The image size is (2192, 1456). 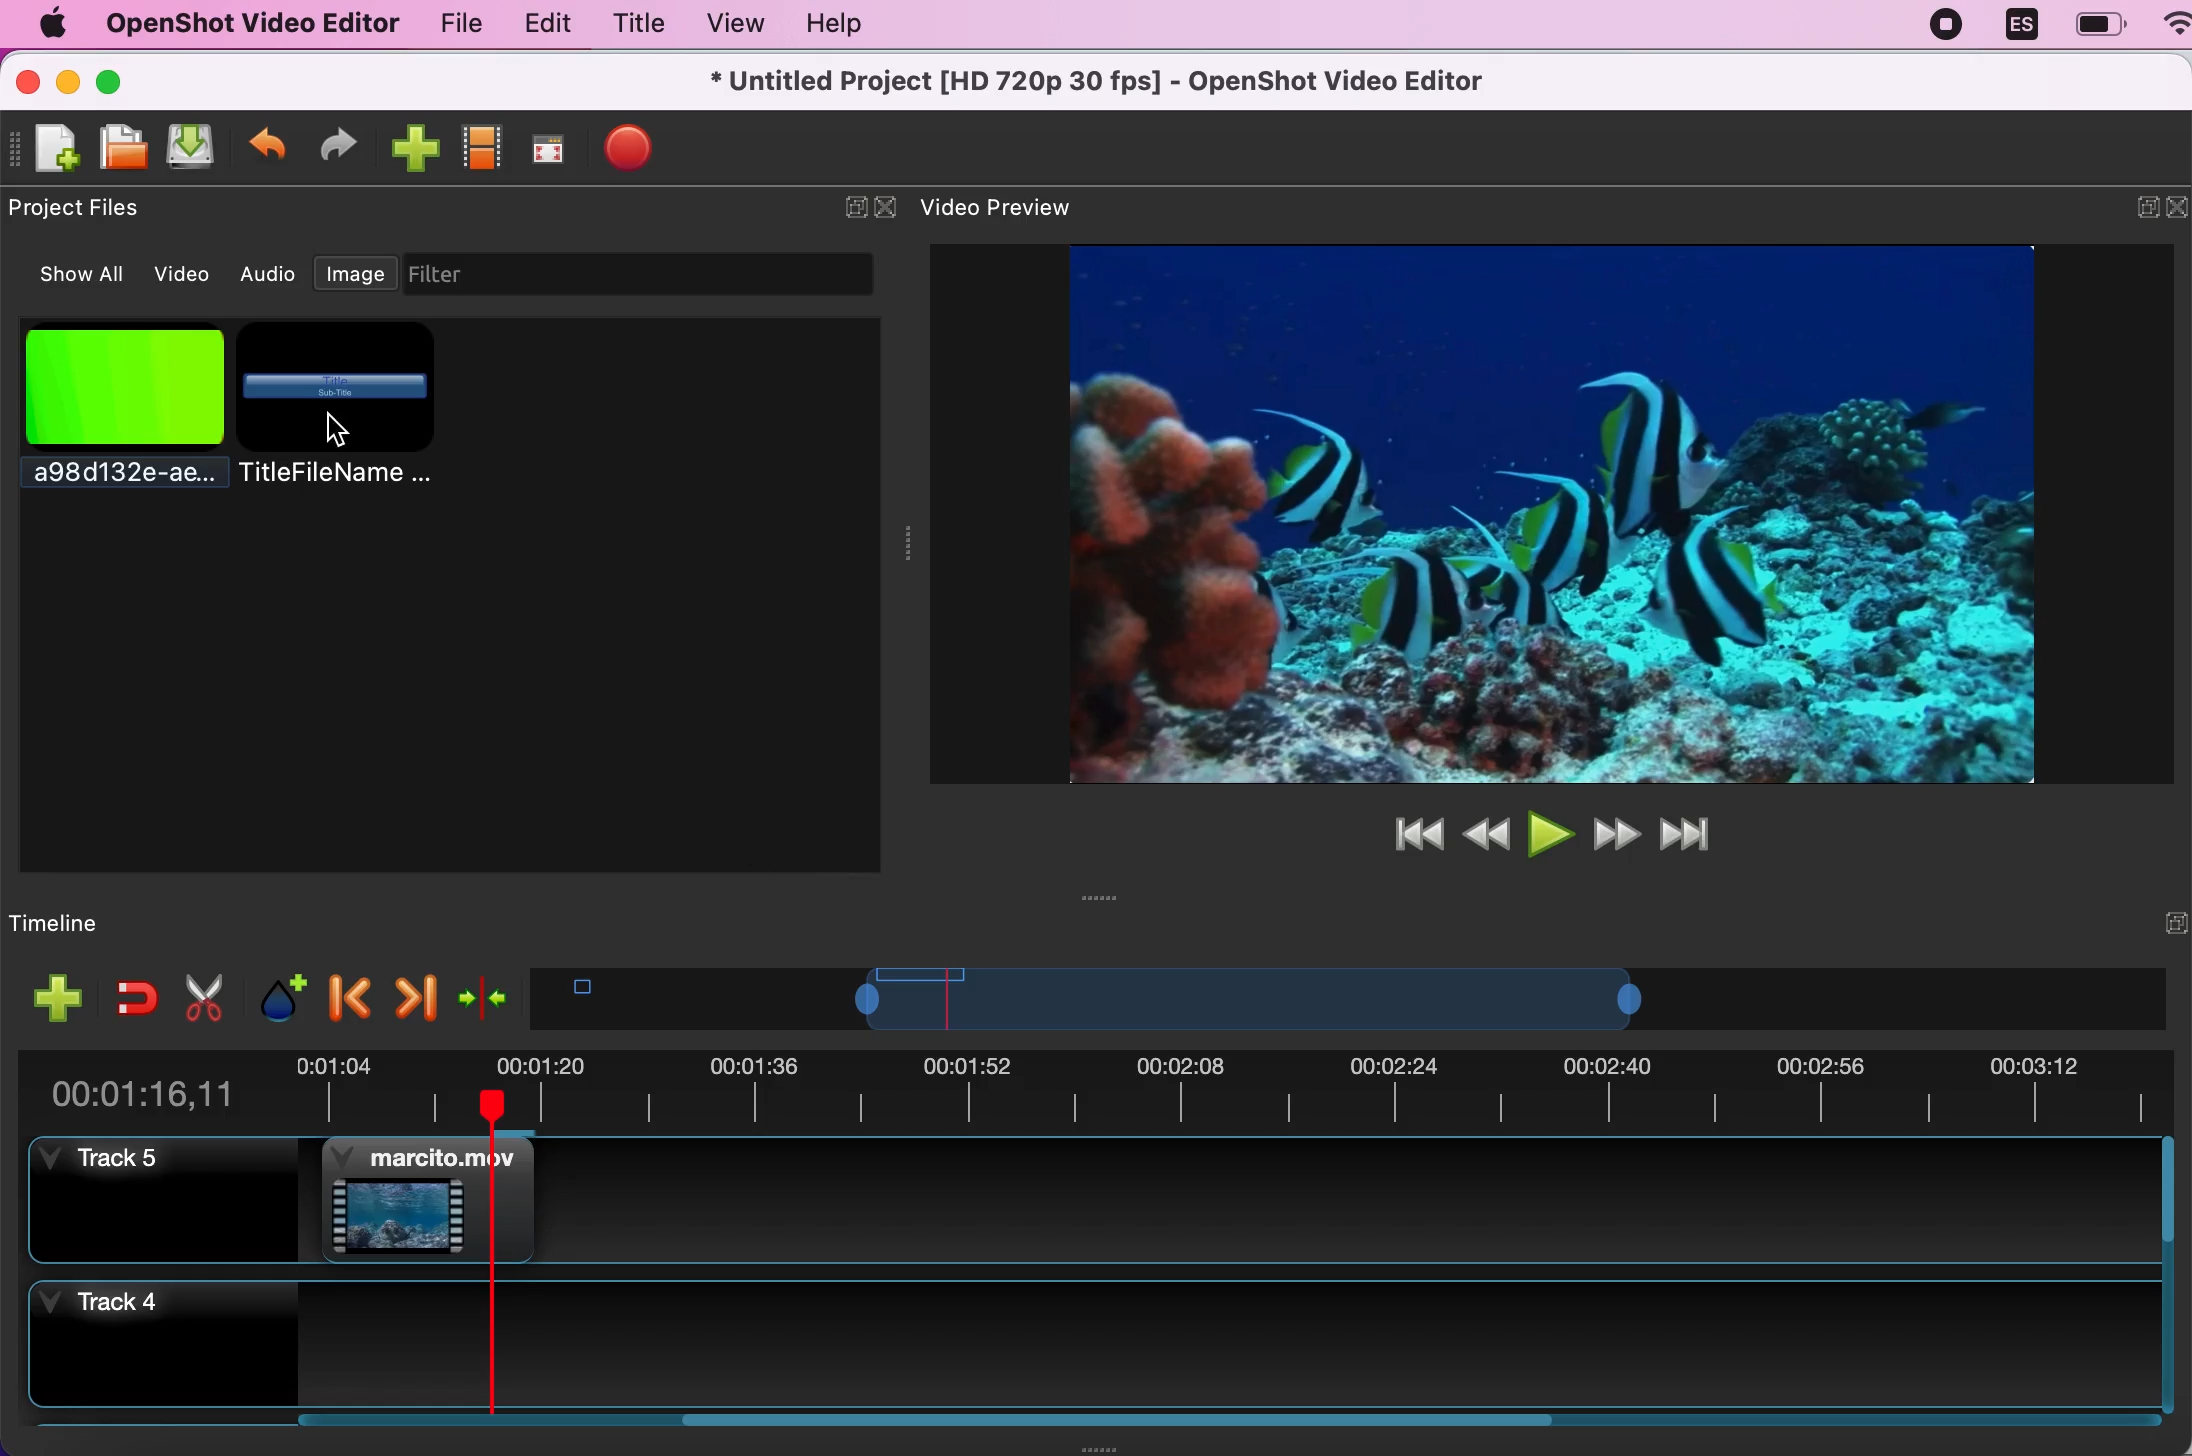 What do you see at coordinates (1617, 833) in the screenshot?
I see `fast forward` at bounding box center [1617, 833].